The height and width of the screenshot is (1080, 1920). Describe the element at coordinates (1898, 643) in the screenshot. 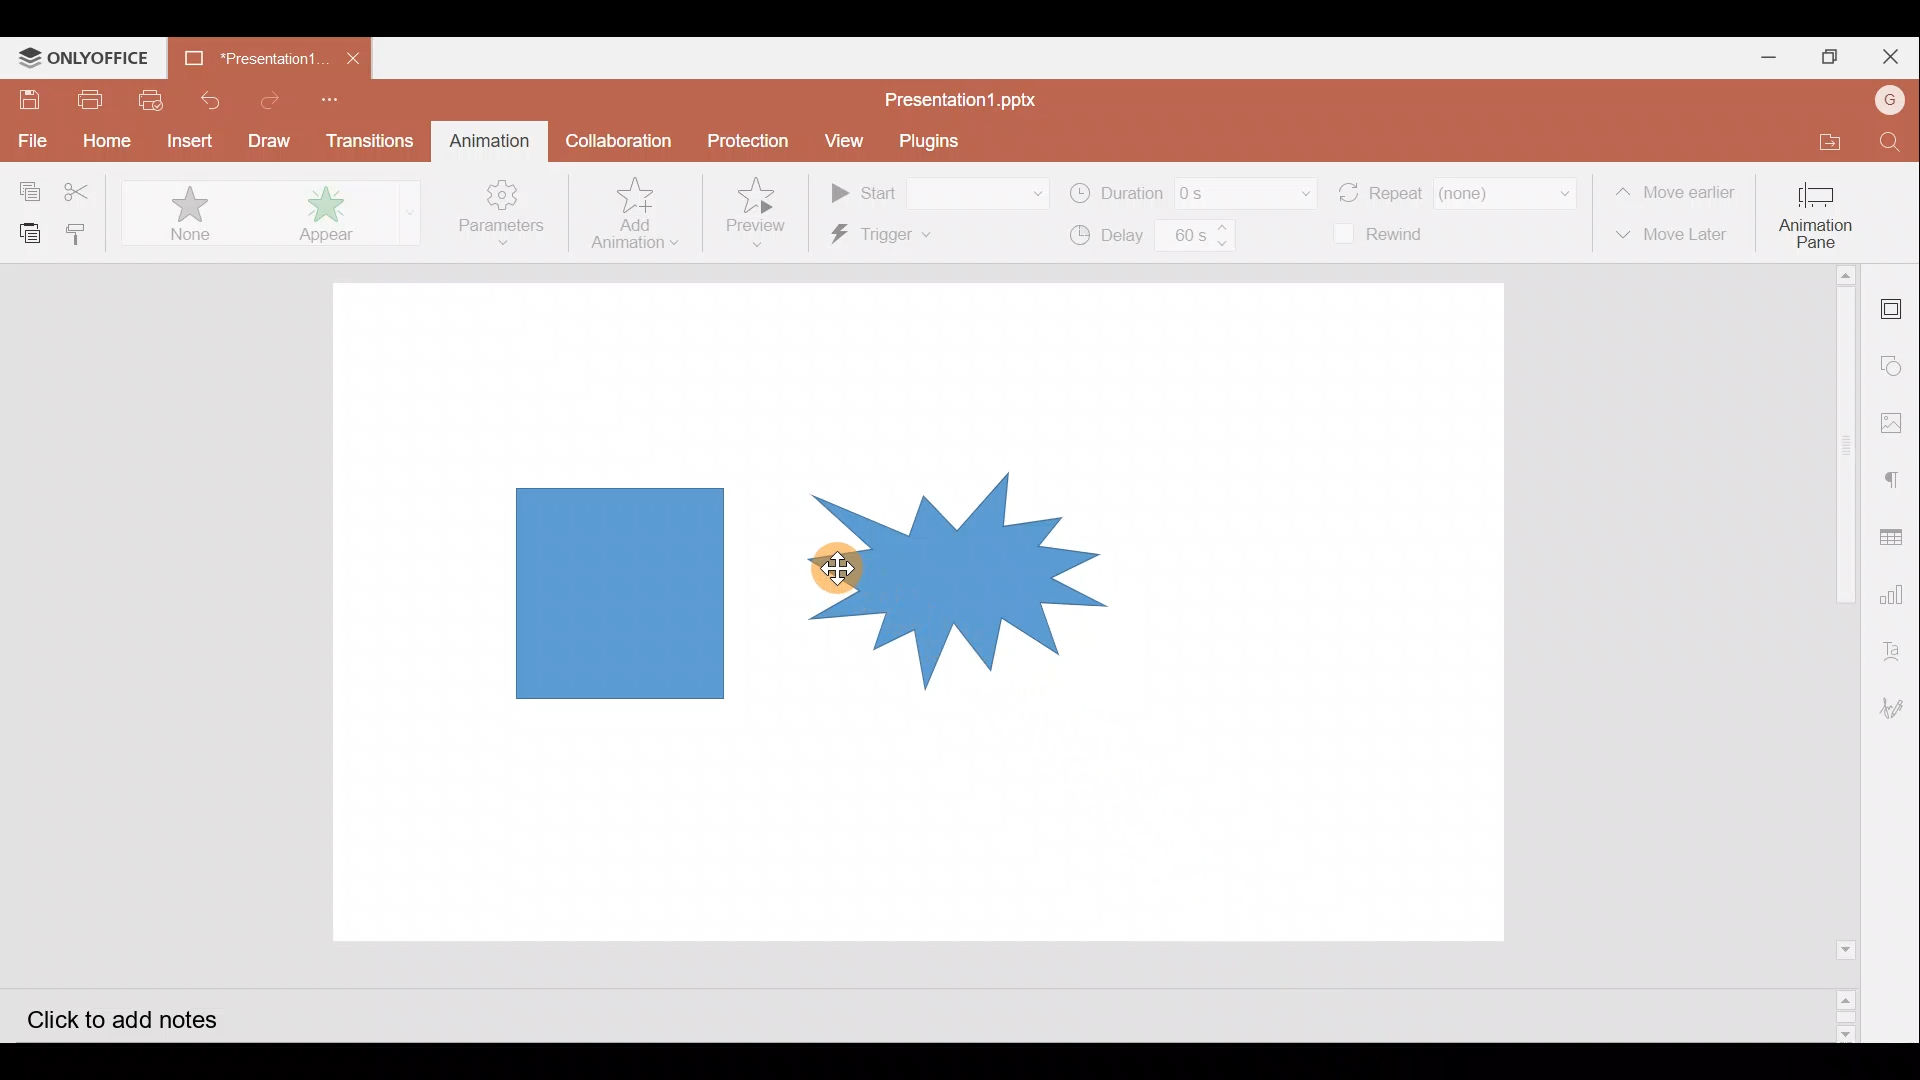

I see `Text Art settings` at that location.